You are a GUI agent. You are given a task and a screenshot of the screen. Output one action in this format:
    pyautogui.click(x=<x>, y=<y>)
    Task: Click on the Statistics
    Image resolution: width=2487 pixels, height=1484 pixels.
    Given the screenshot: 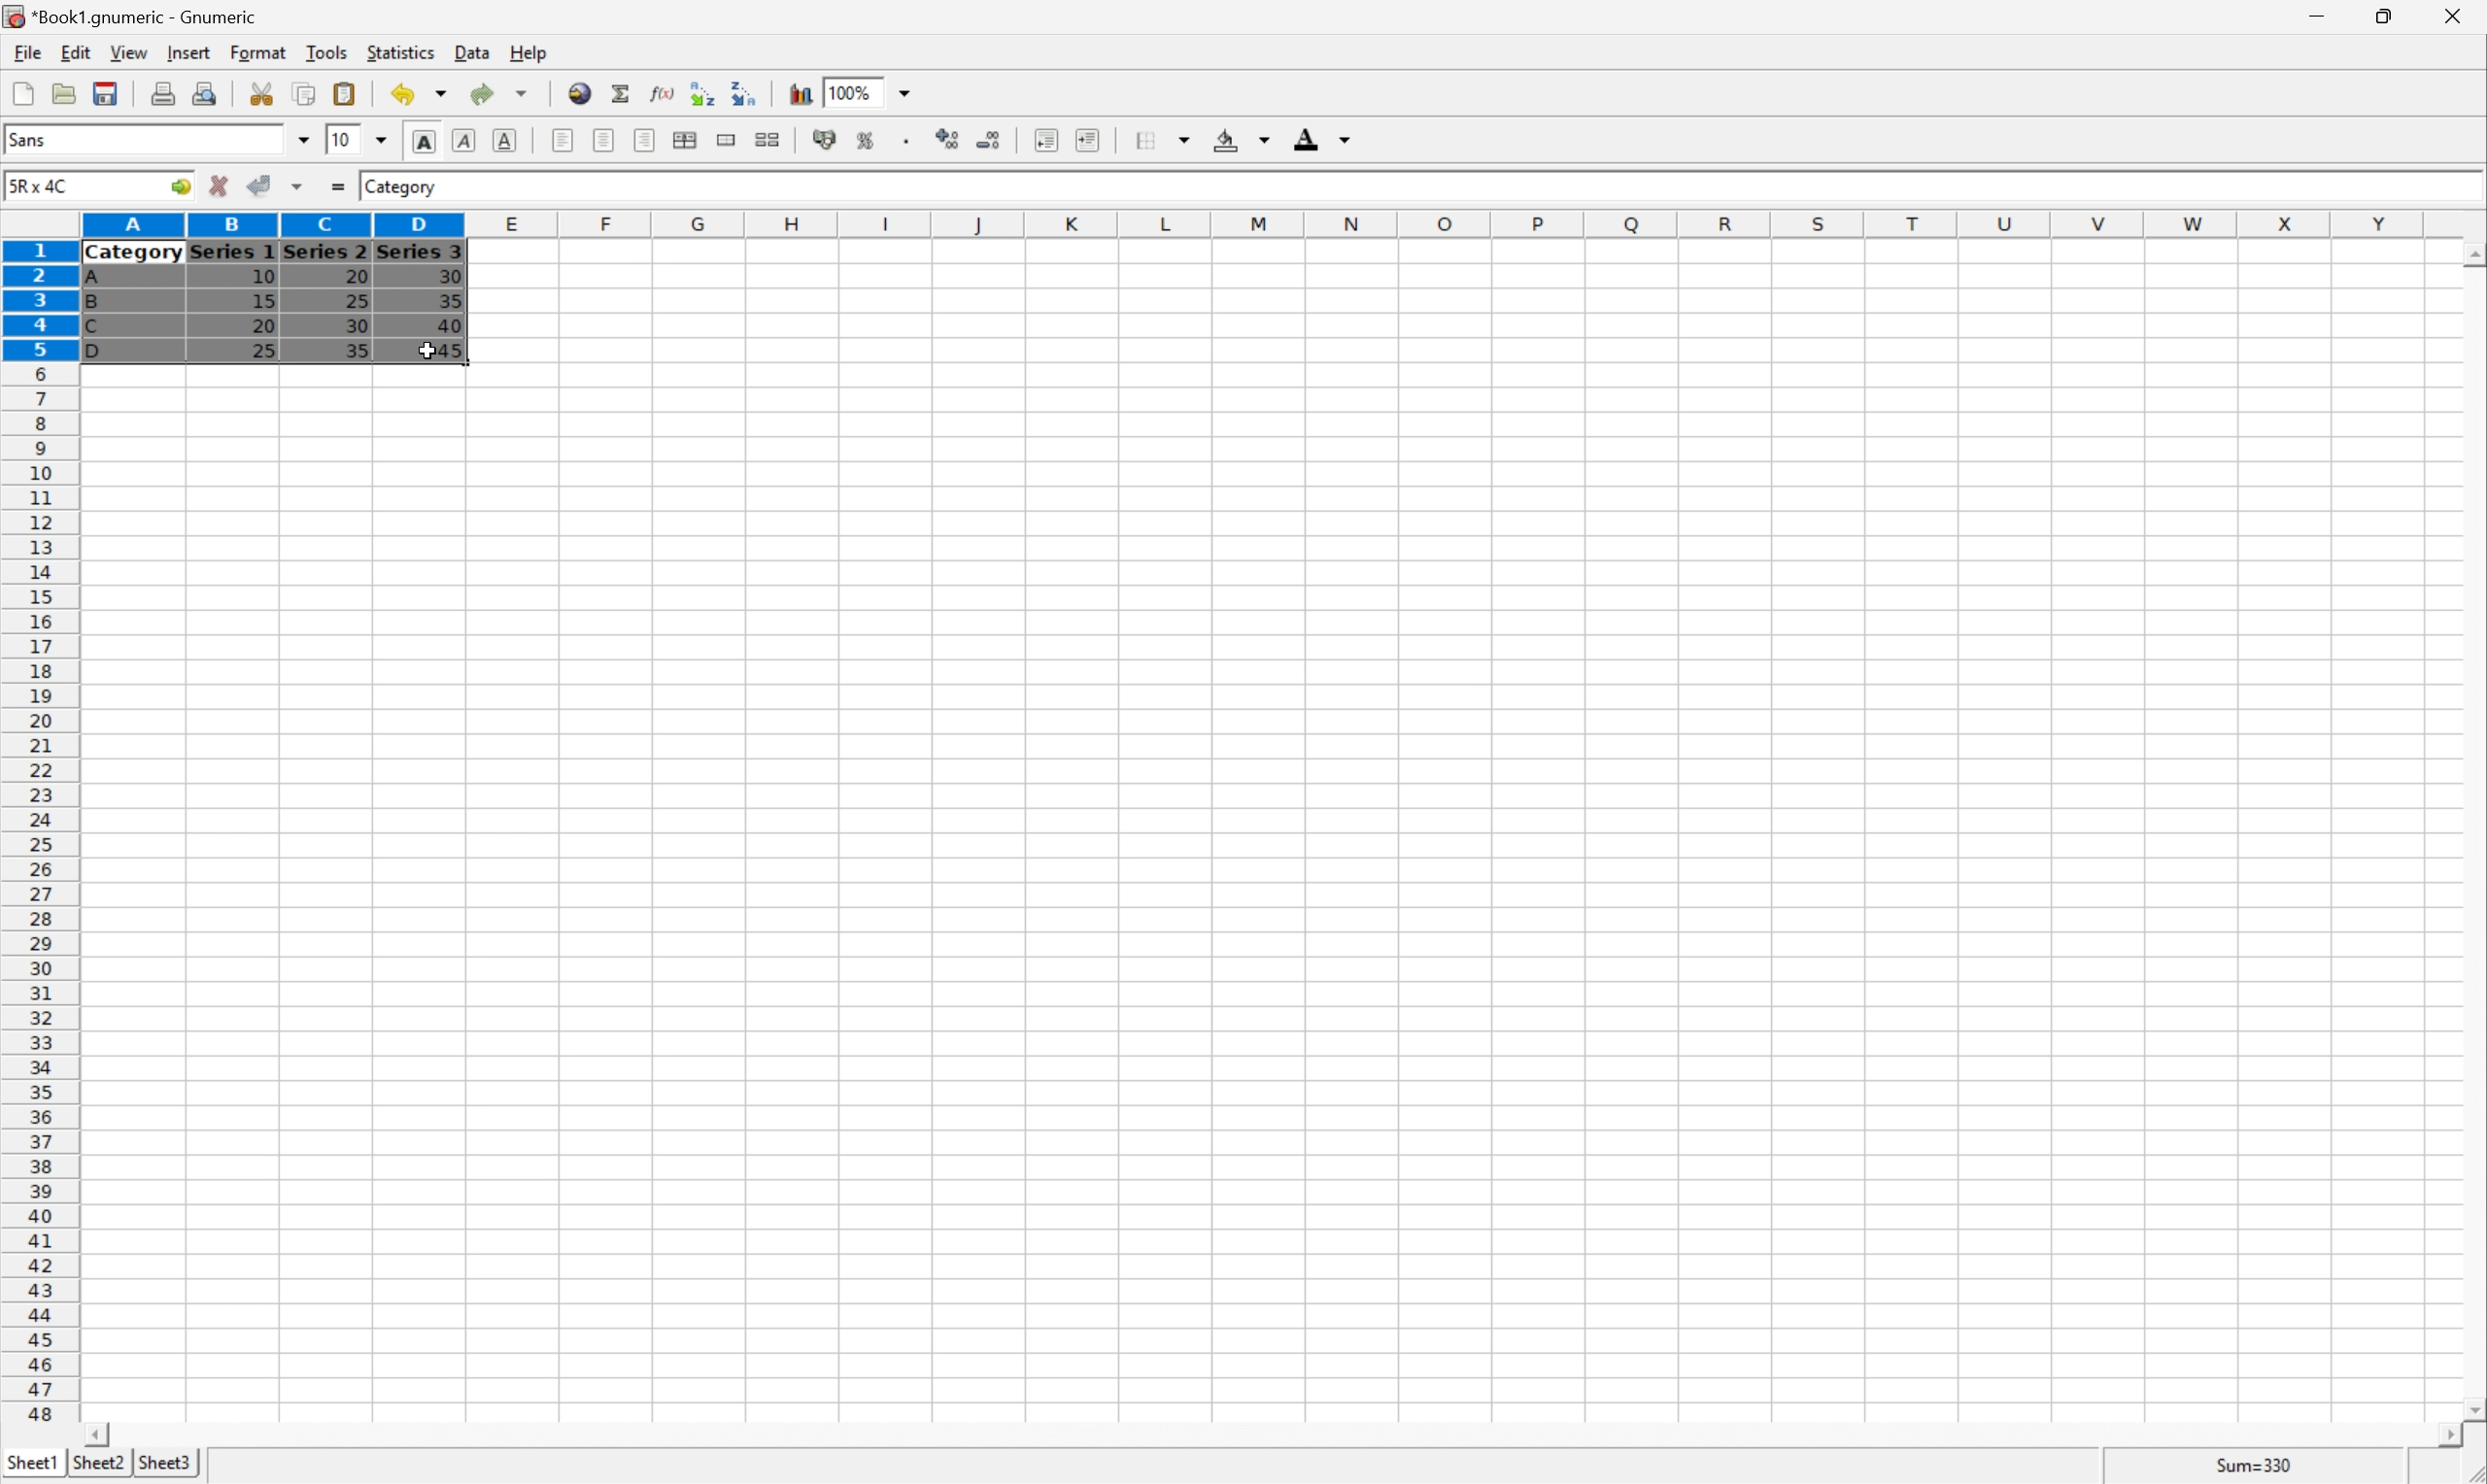 What is the action you would take?
    pyautogui.click(x=403, y=53)
    